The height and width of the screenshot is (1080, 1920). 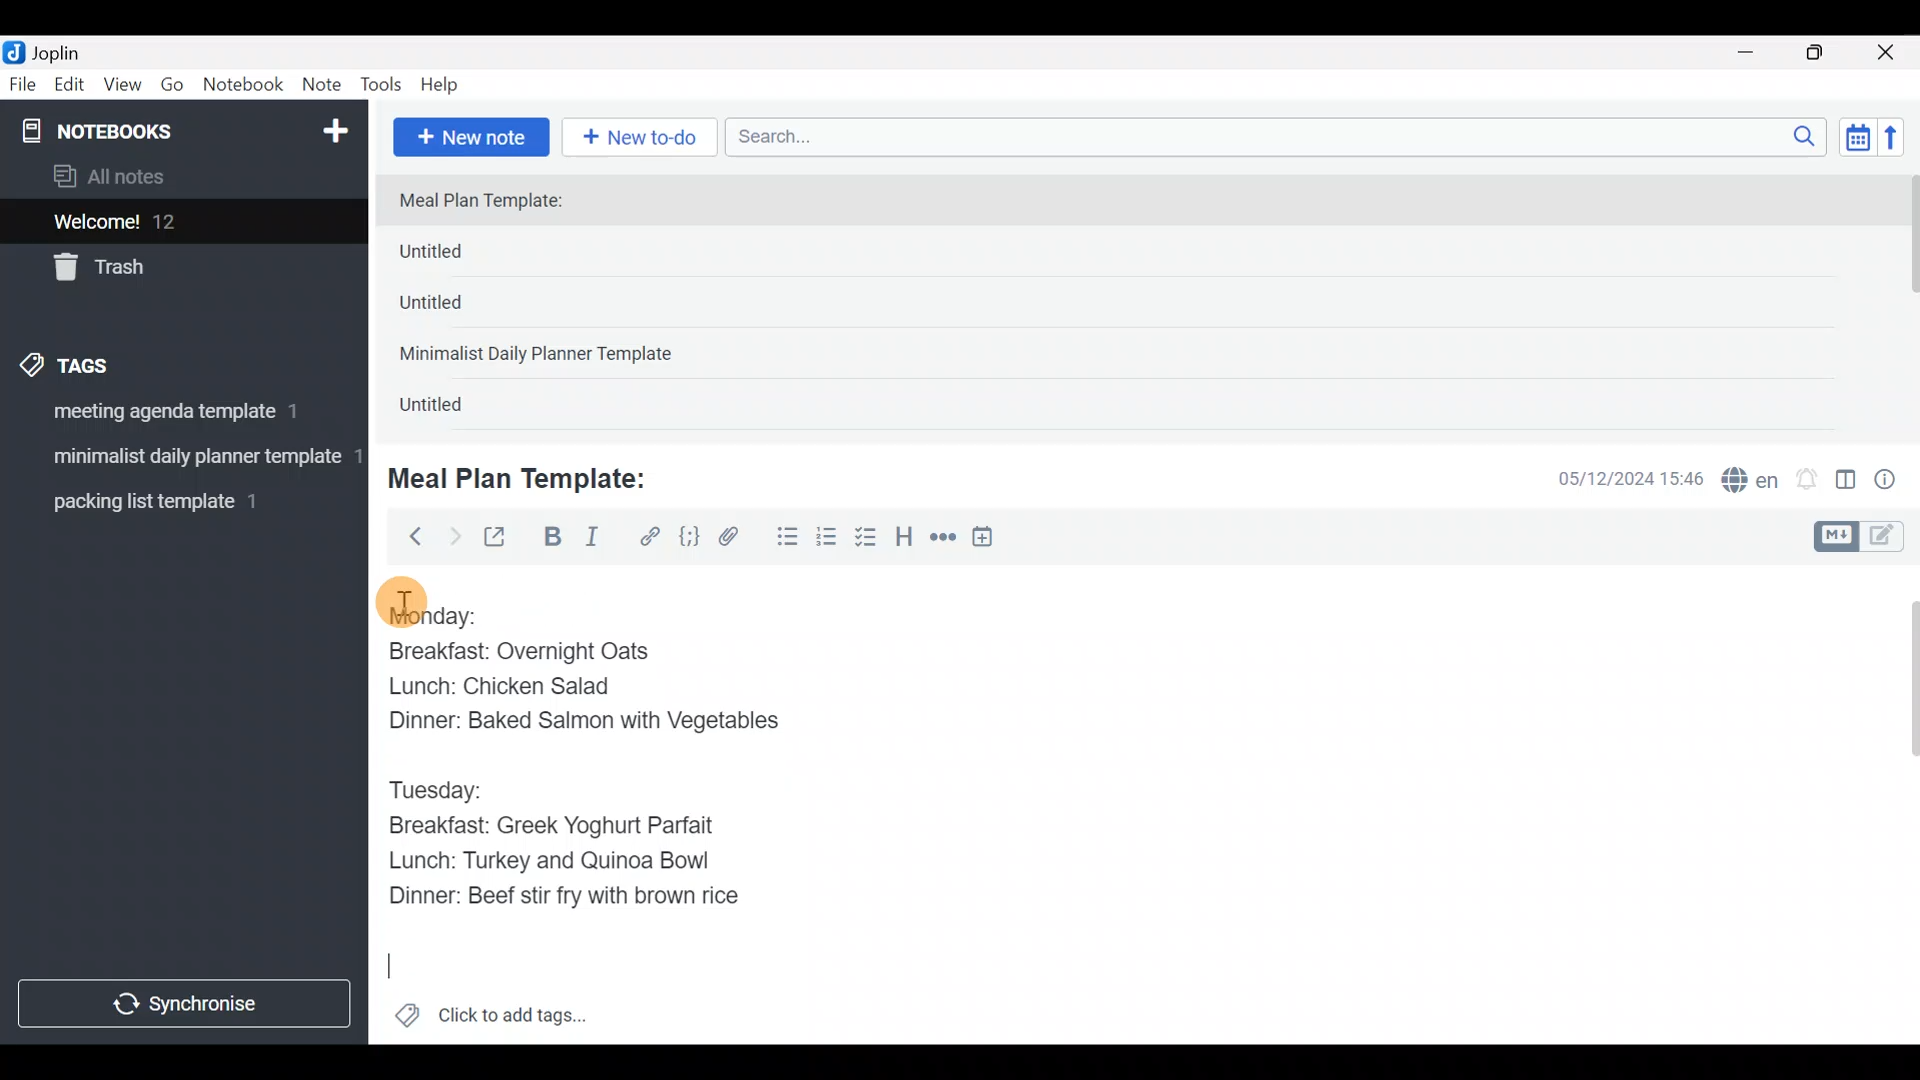 What do you see at coordinates (244, 85) in the screenshot?
I see `Notebook` at bounding box center [244, 85].